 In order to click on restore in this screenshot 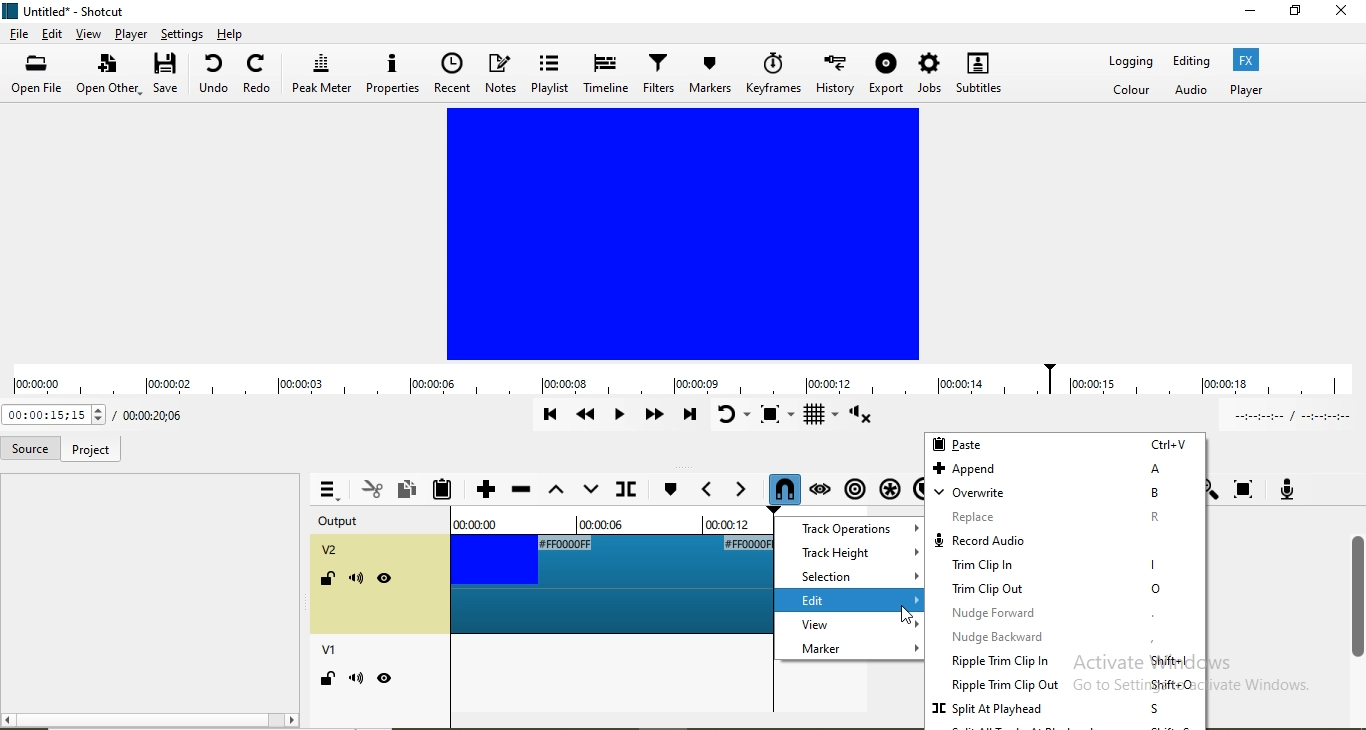, I will do `click(1297, 13)`.